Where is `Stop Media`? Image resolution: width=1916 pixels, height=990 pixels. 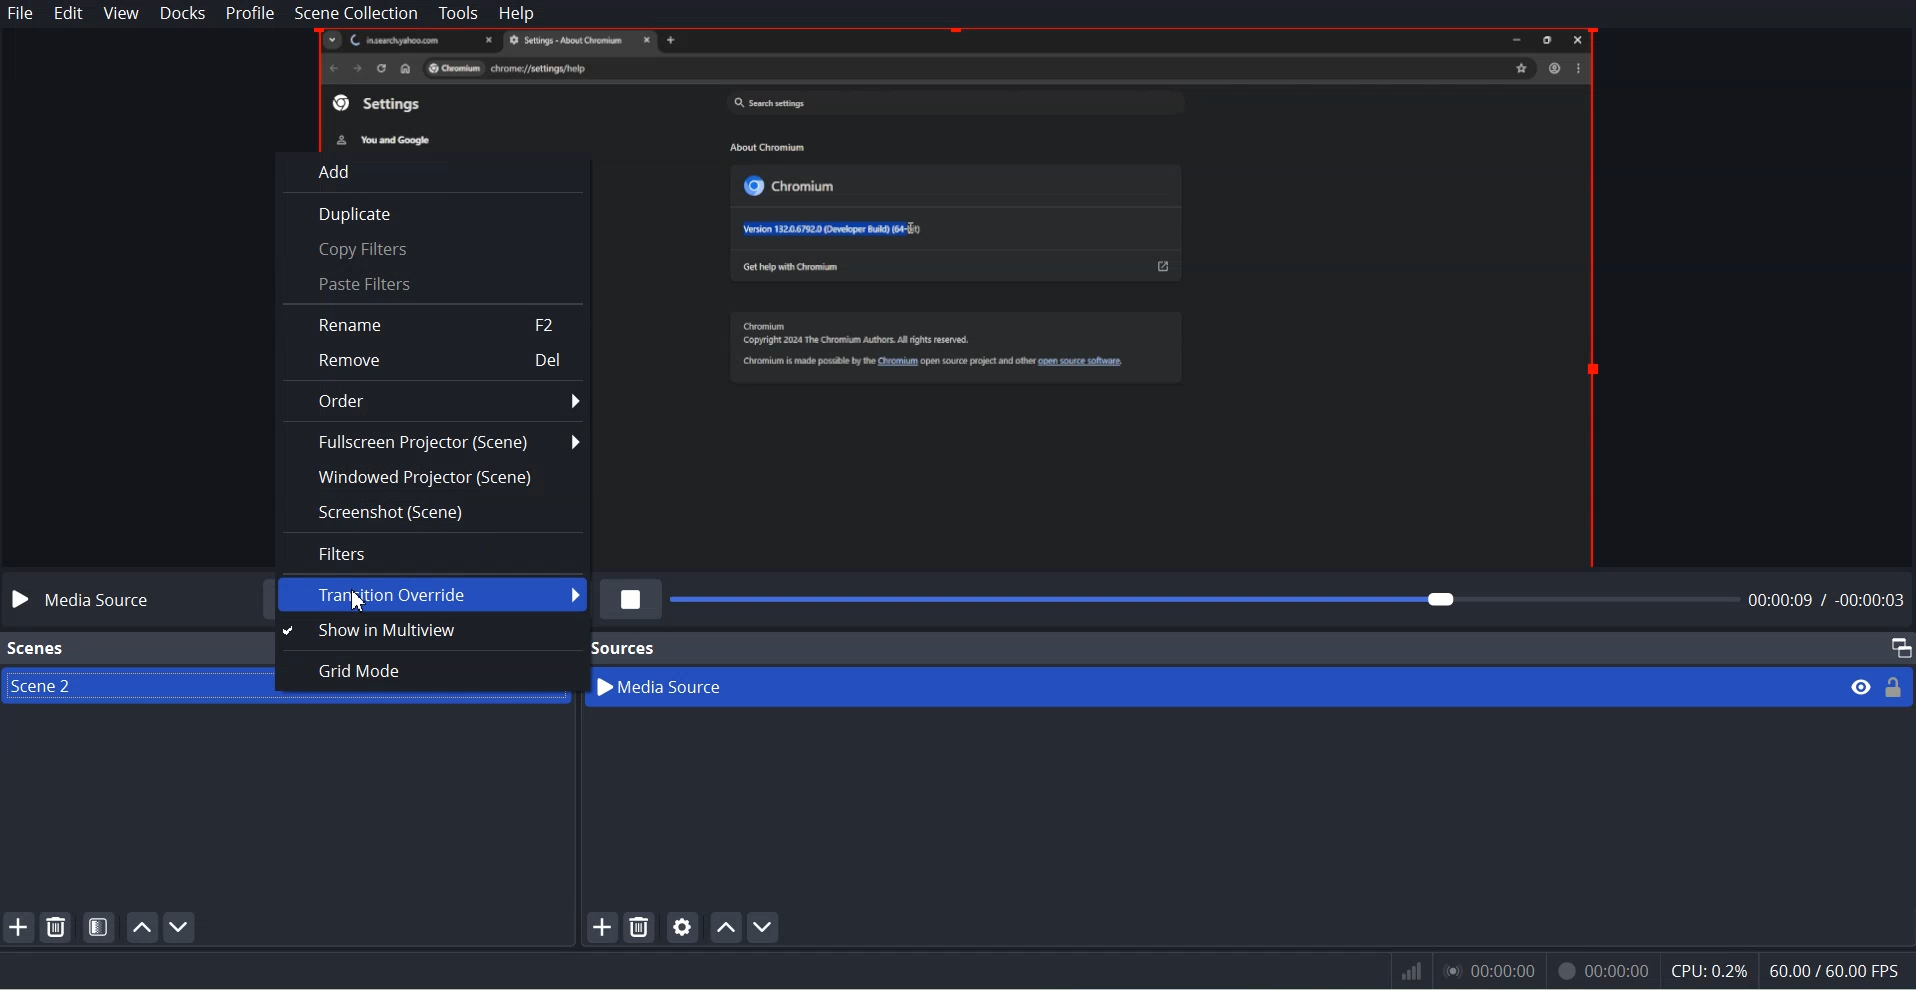
Stop Media is located at coordinates (632, 599).